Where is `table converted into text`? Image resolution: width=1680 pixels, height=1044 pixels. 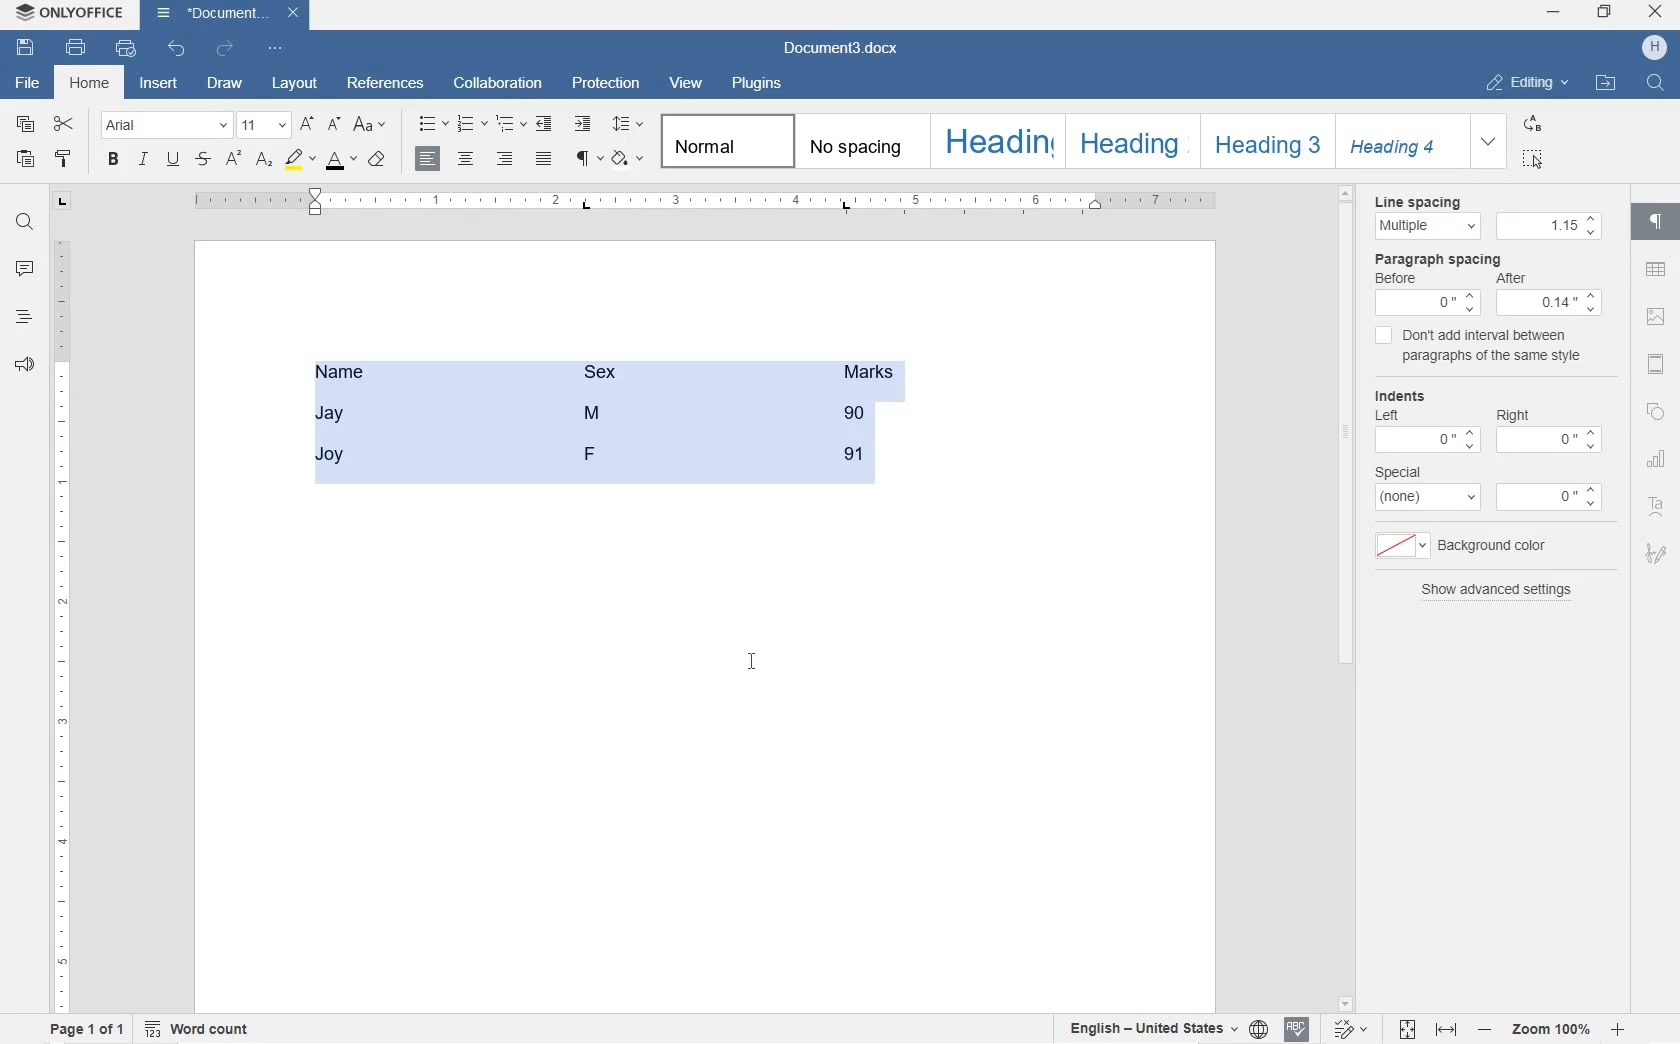
table converted into text is located at coordinates (613, 430).